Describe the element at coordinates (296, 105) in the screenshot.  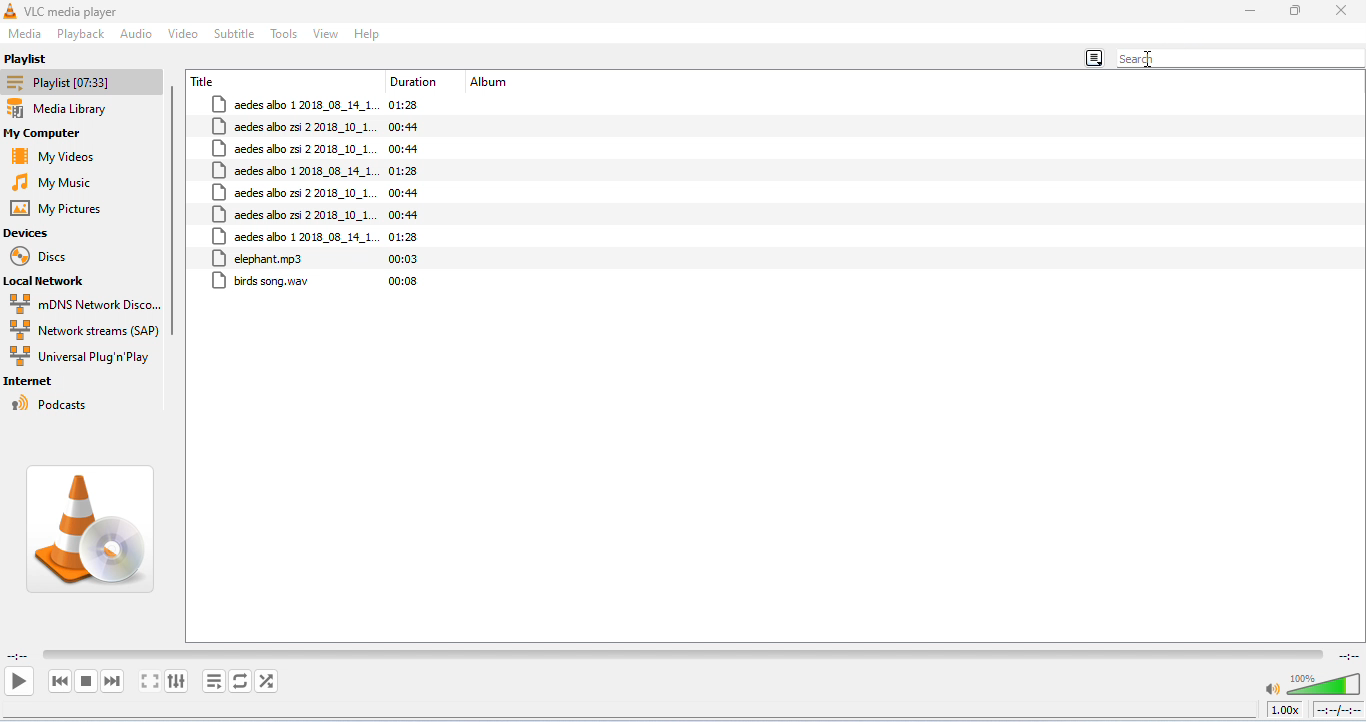
I see `aedes albo 1 2018_08_14_1` at that location.